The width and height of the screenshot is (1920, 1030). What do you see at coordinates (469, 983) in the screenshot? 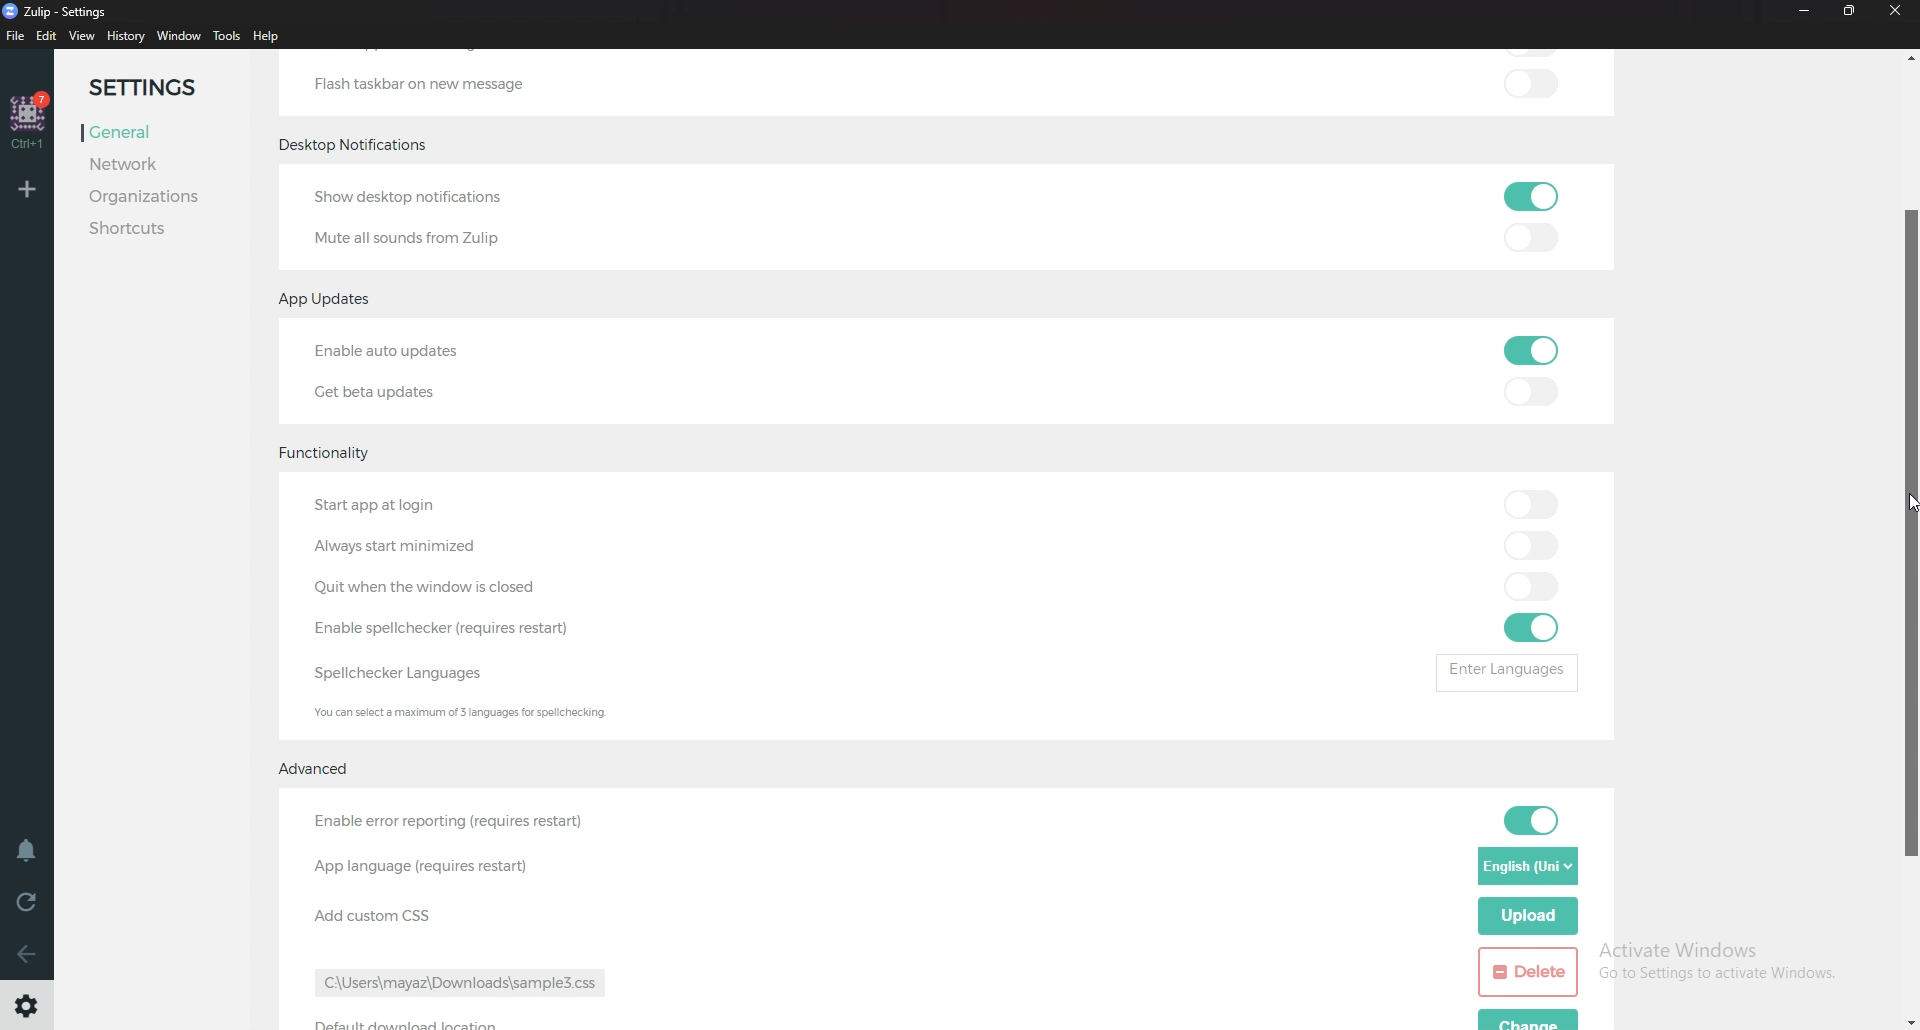
I see `path` at bounding box center [469, 983].